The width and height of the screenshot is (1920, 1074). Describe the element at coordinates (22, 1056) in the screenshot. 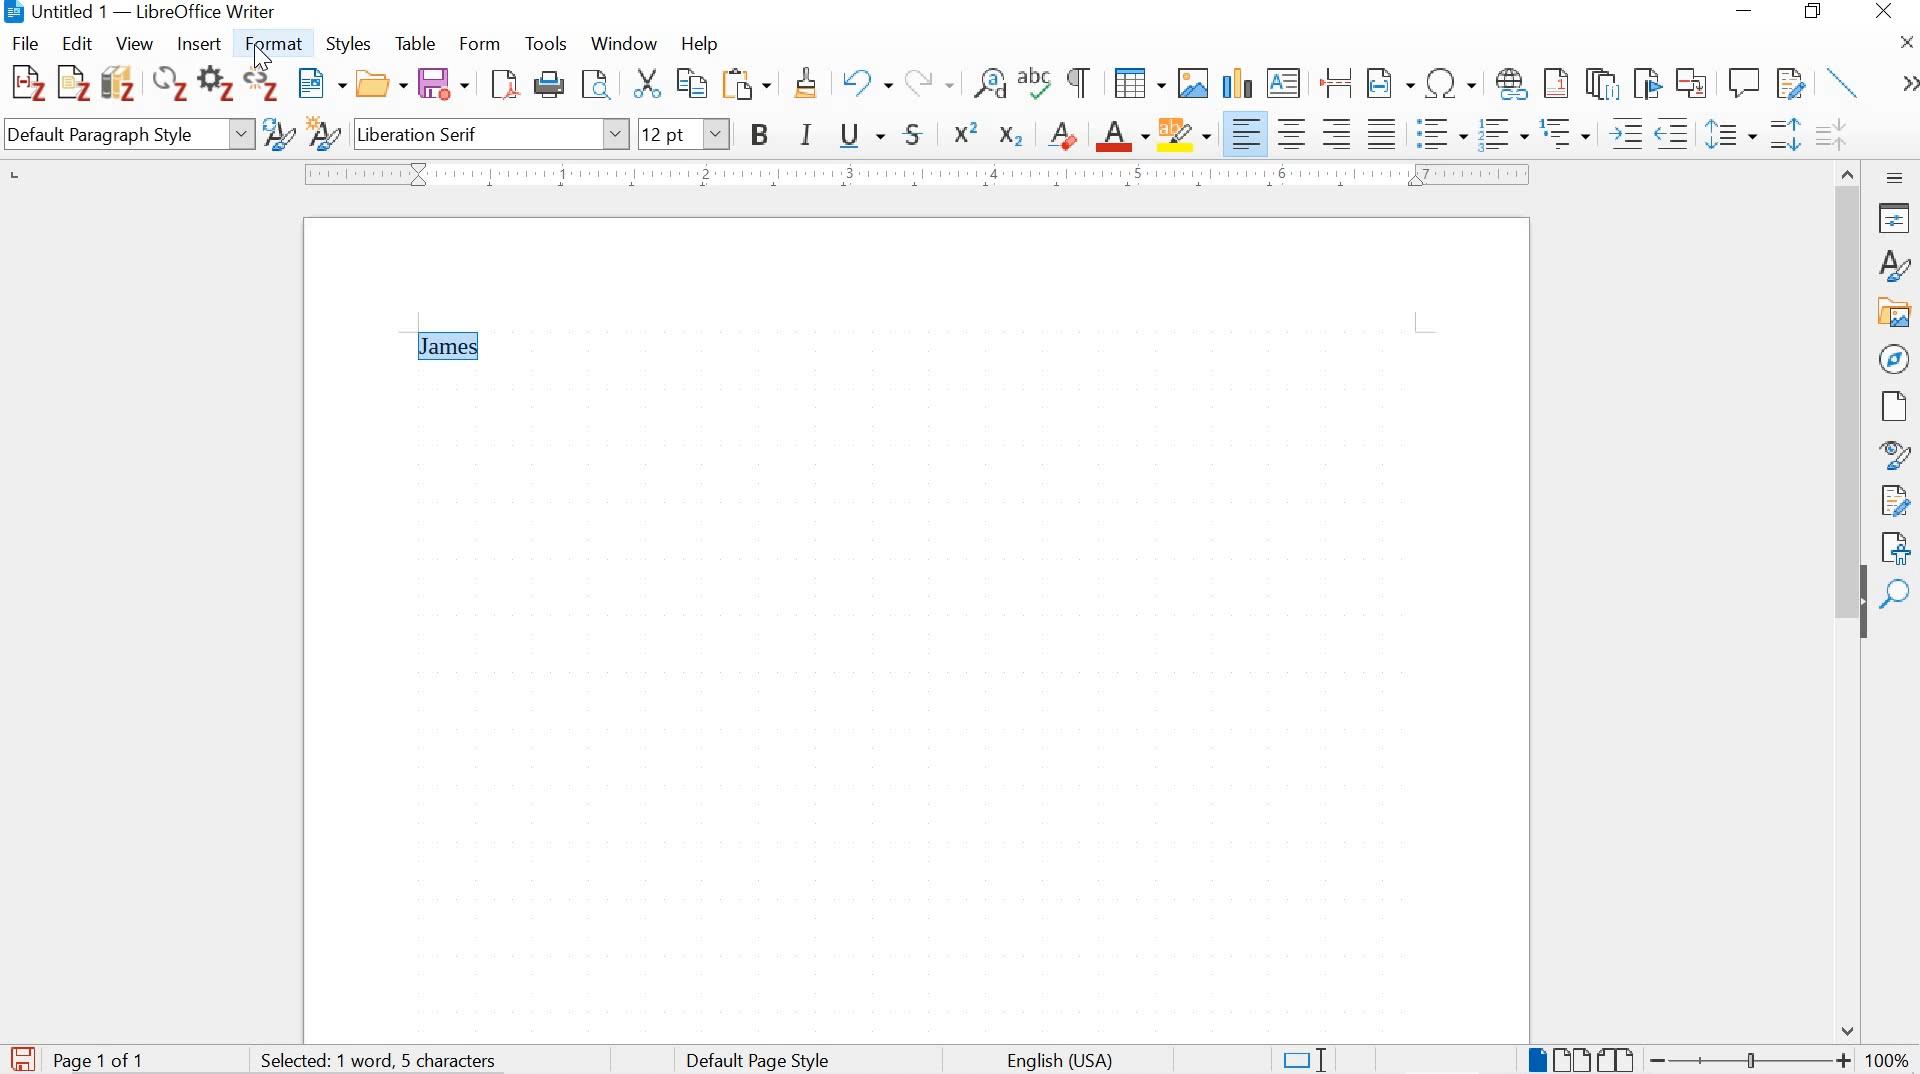

I see `save` at that location.